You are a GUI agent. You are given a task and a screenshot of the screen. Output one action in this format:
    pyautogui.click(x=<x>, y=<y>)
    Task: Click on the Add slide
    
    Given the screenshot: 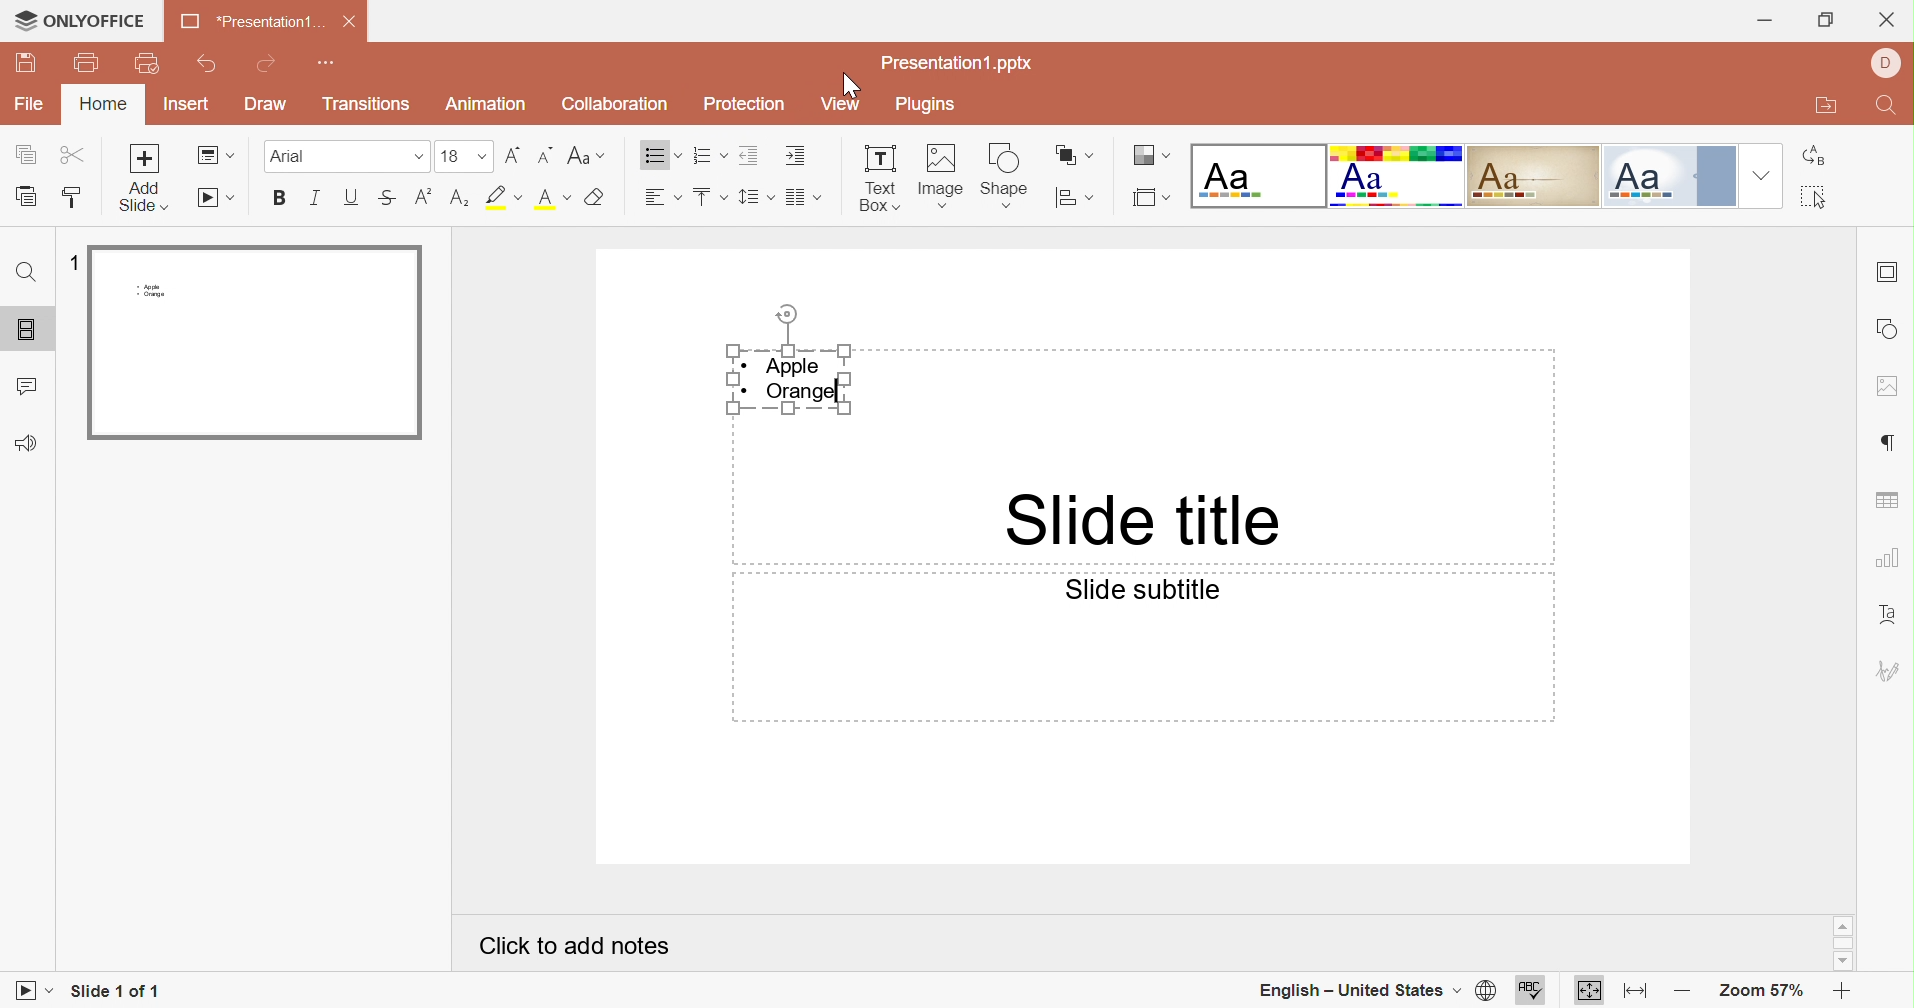 What is the action you would take?
    pyautogui.click(x=145, y=177)
    